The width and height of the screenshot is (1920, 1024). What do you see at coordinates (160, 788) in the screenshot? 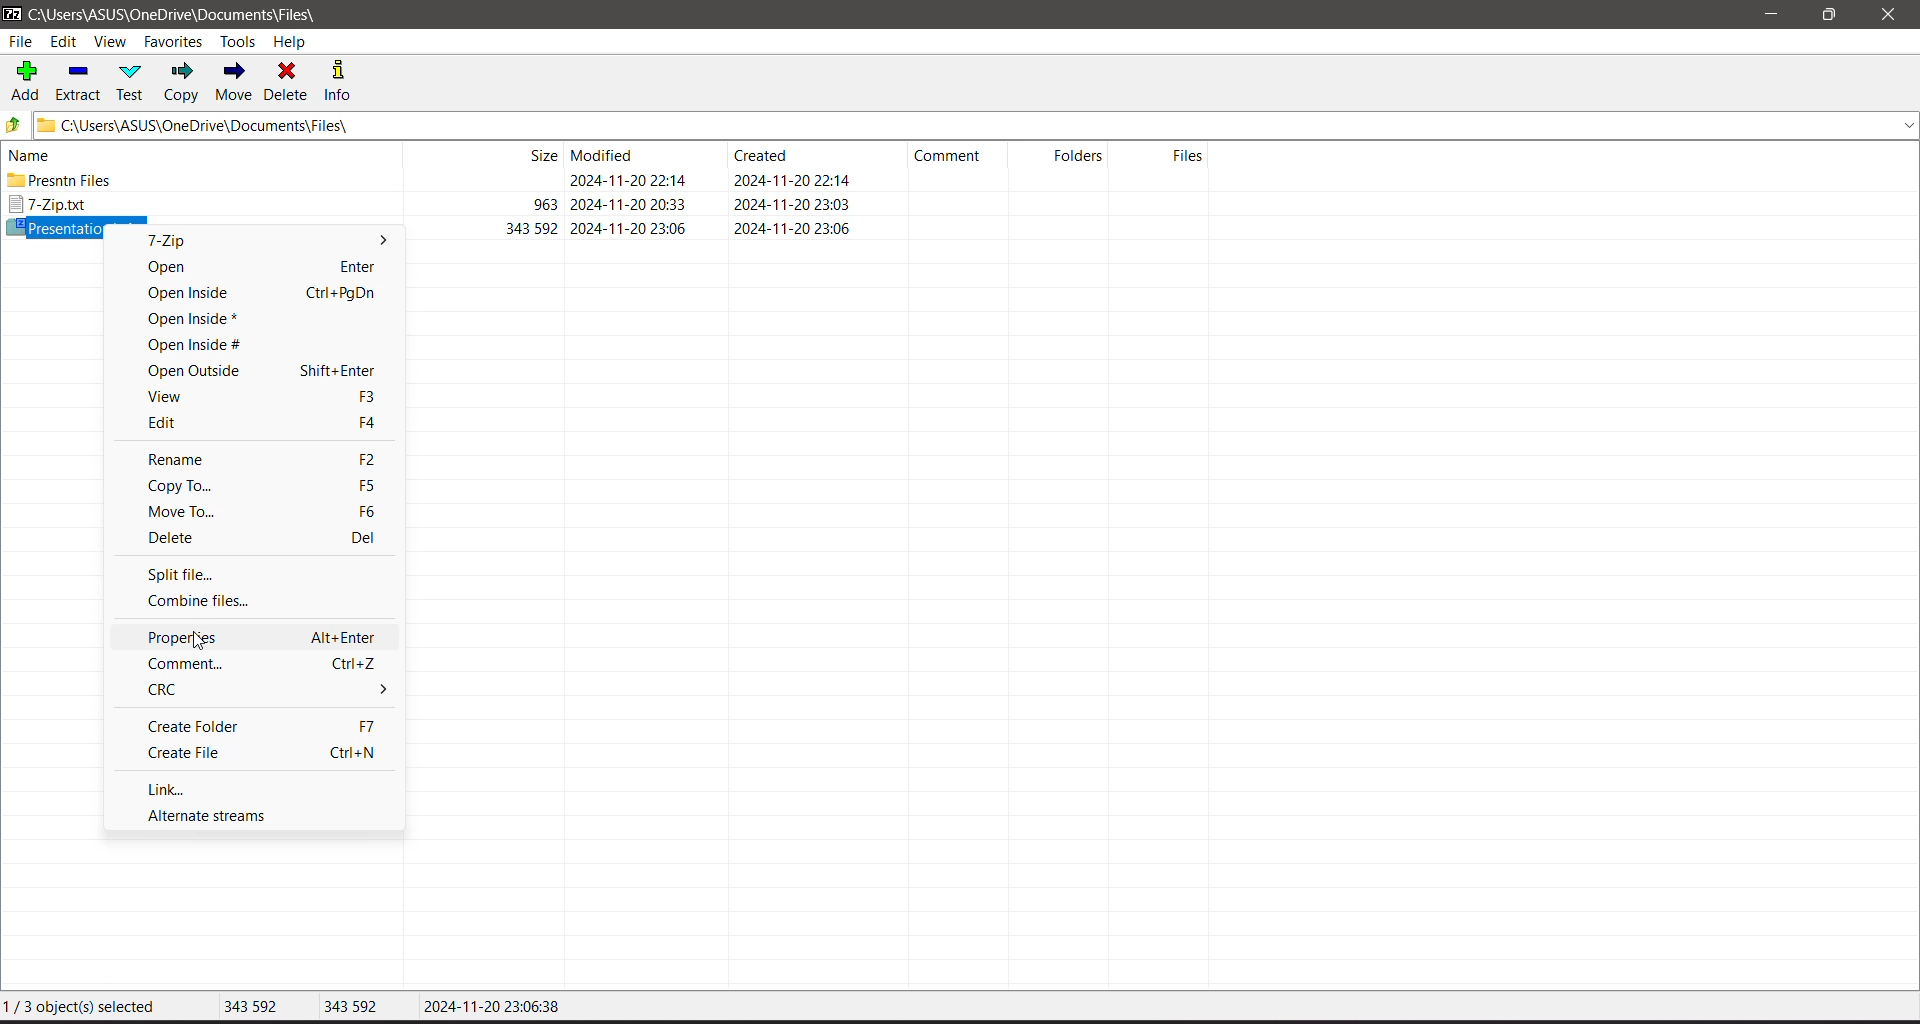
I see `Link` at bounding box center [160, 788].